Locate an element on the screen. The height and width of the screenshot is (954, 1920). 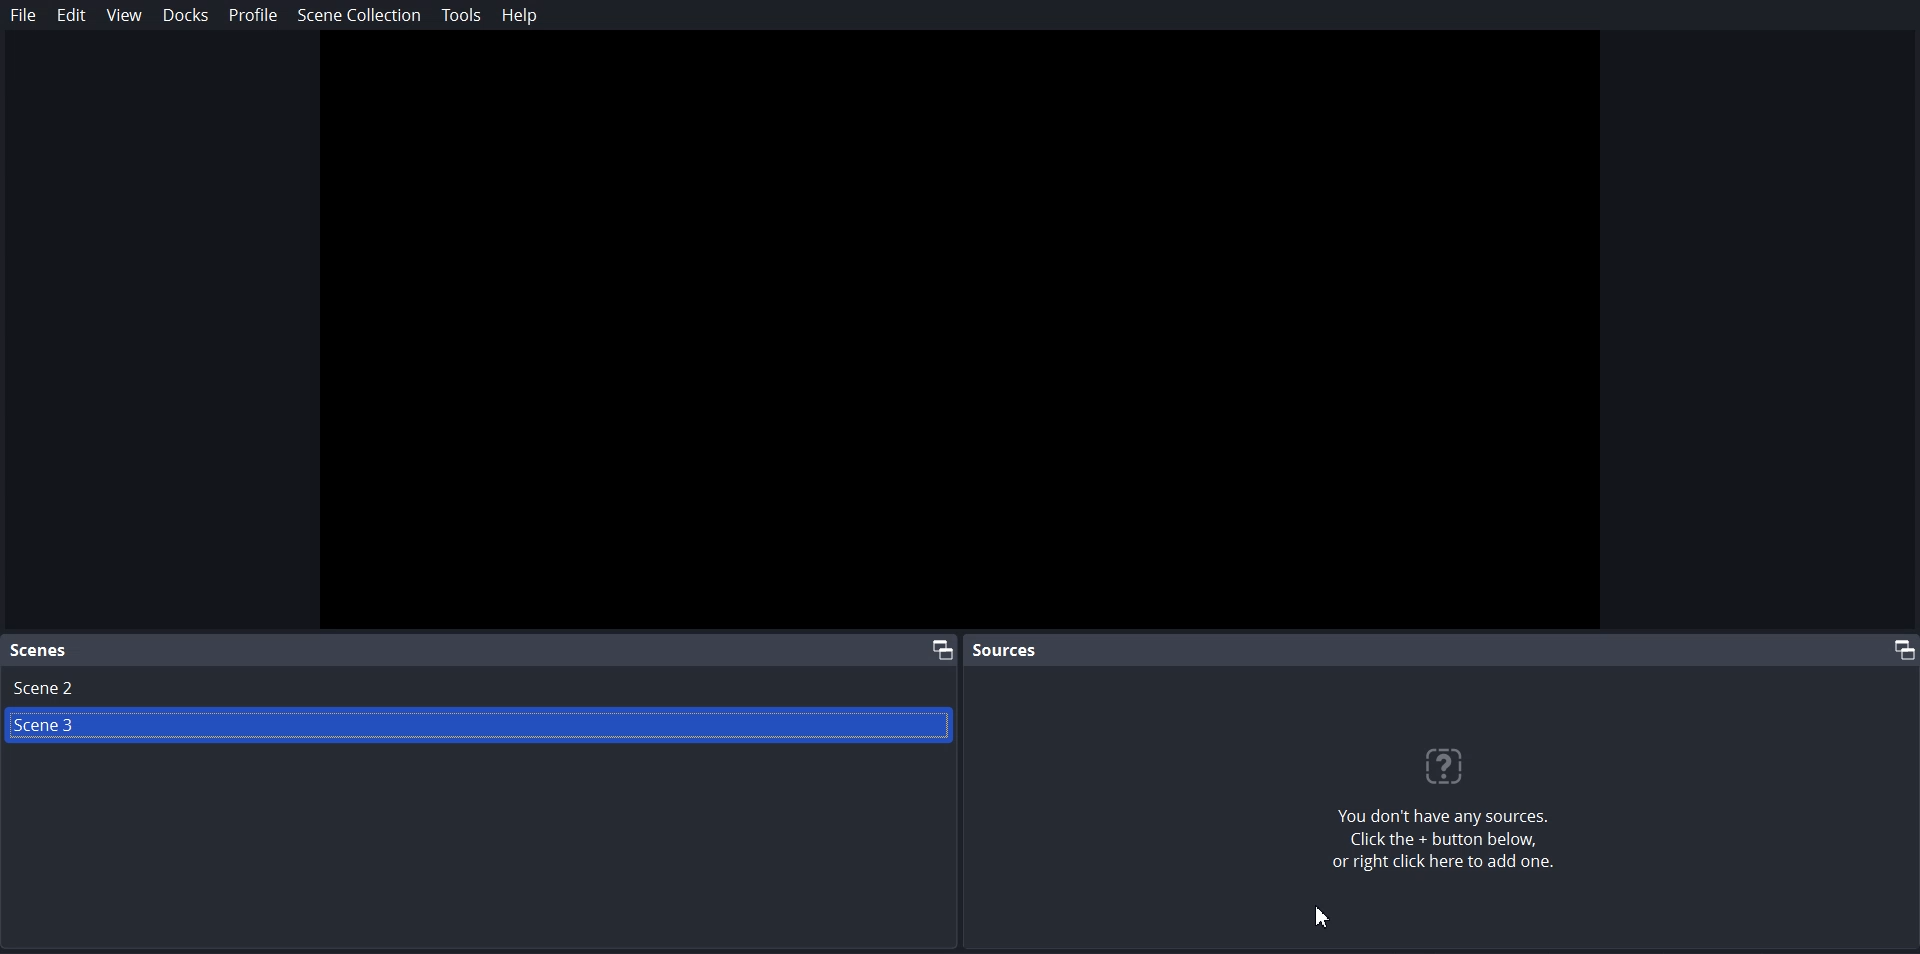
Help is located at coordinates (517, 14).